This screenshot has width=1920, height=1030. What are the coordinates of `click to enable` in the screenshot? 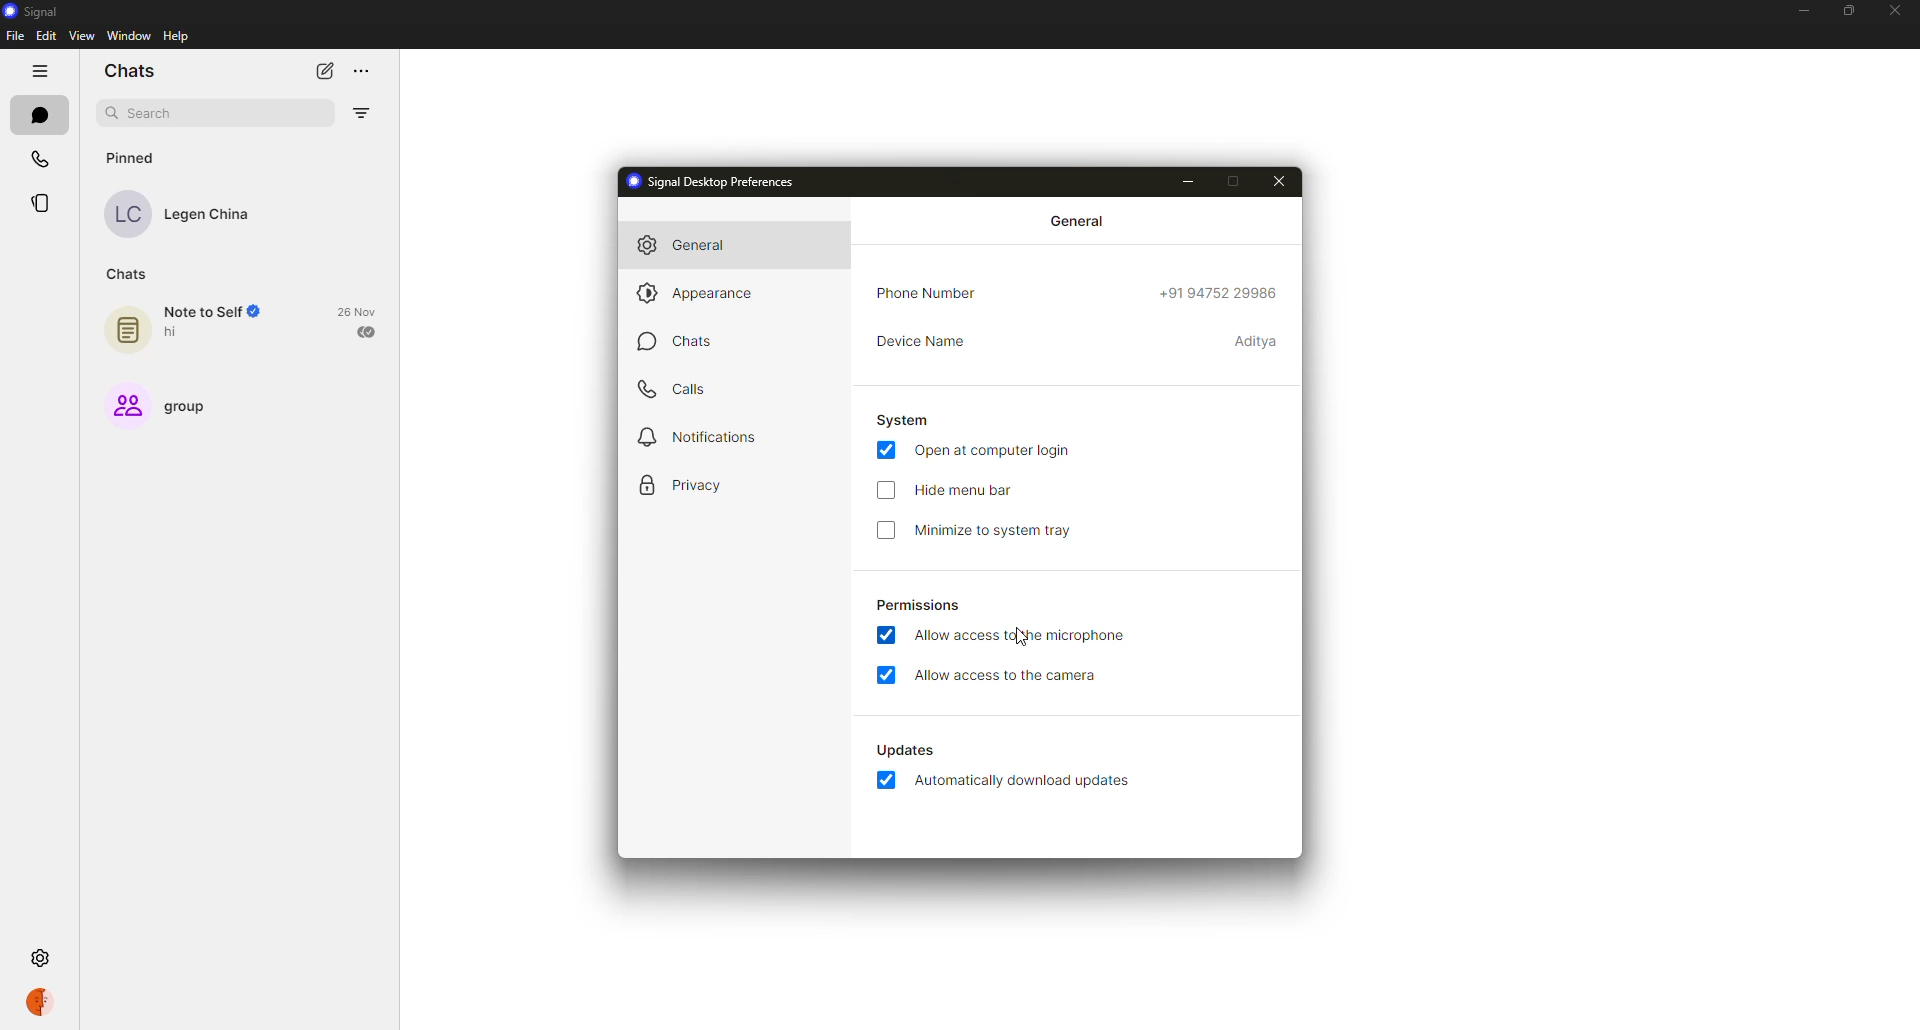 It's located at (885, 489).